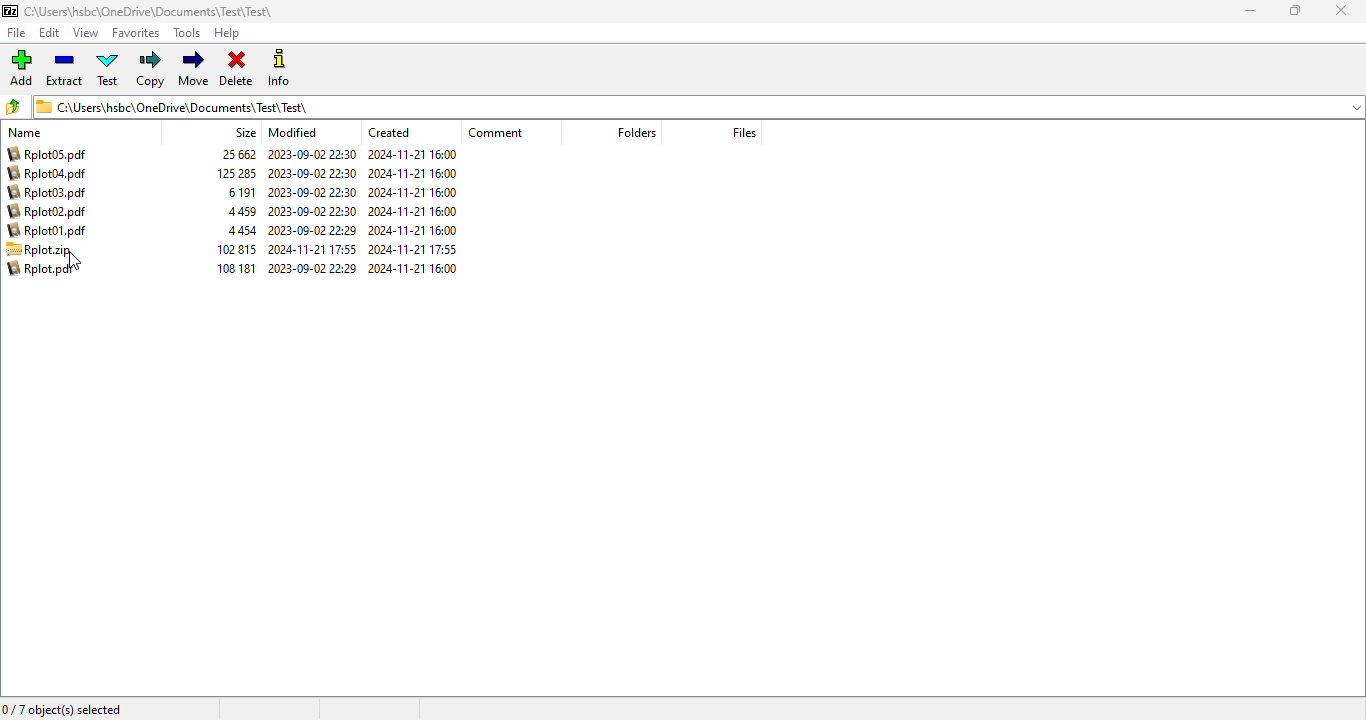 This screenshot has height=720, width=1366. I want to click on name, so click(24, 133).